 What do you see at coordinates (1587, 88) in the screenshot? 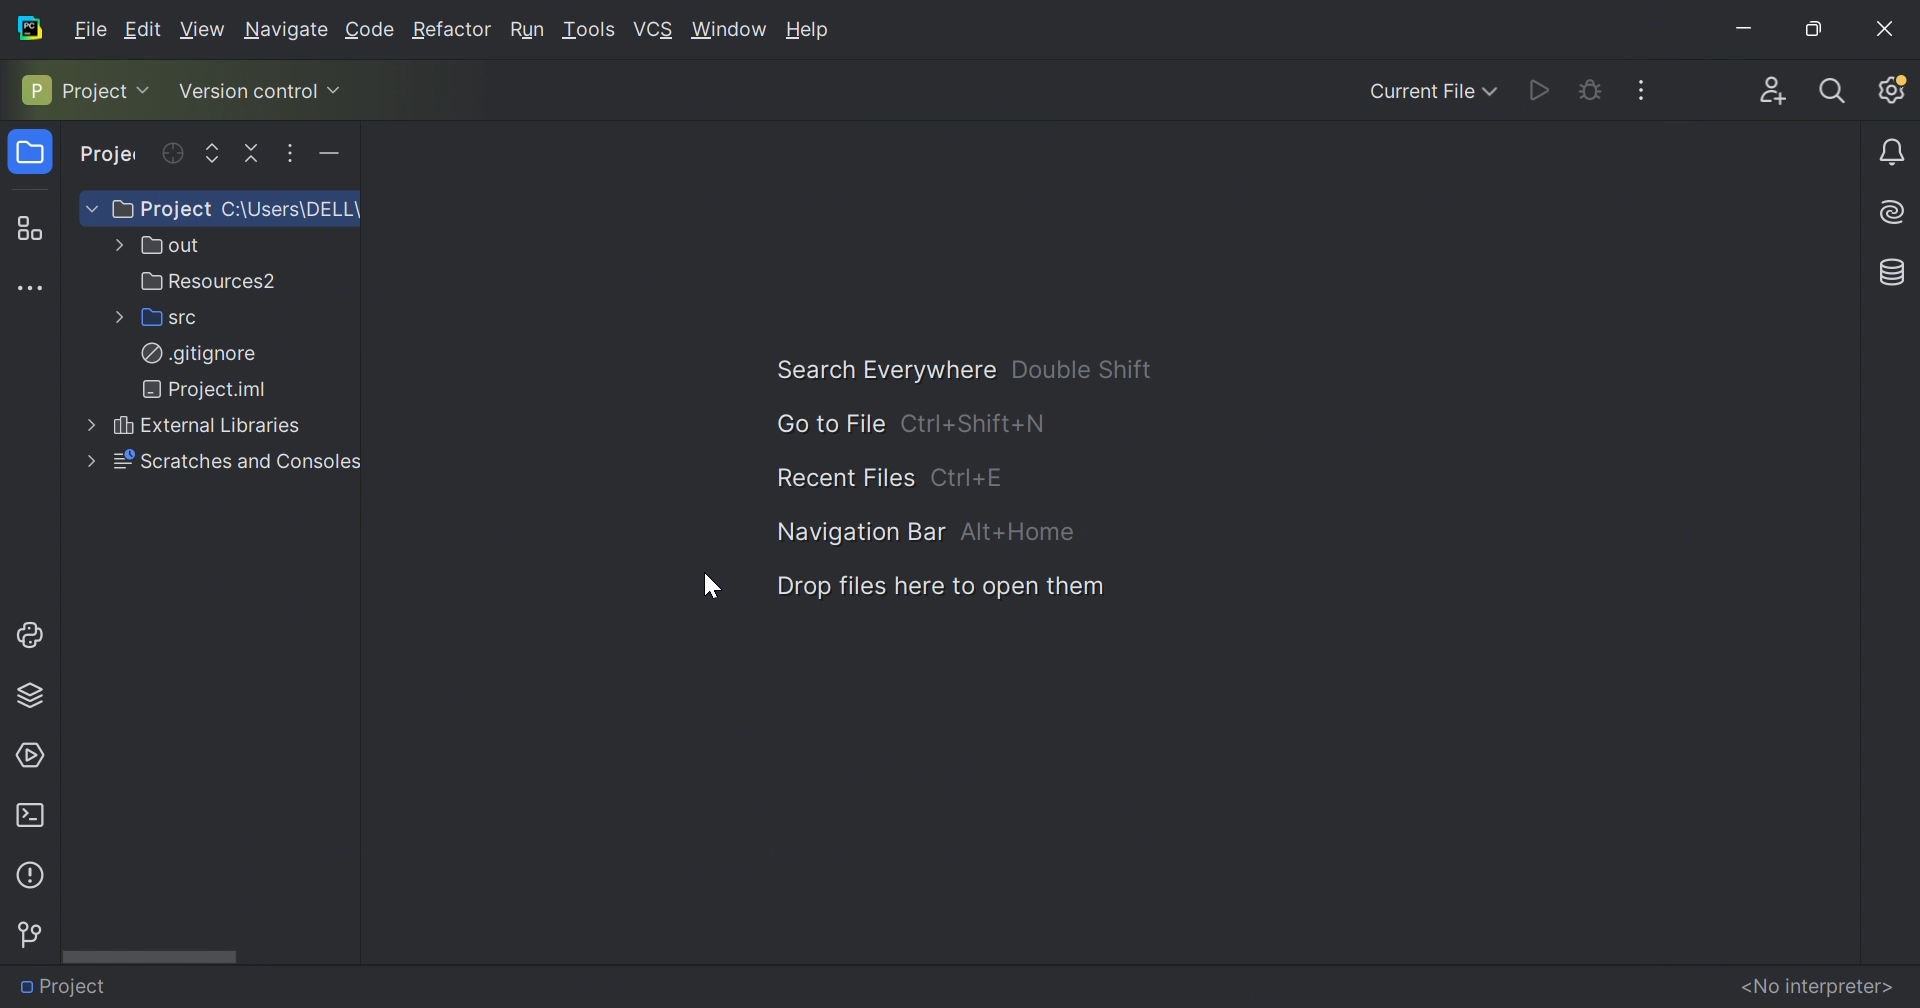
I see `Debug PythonProgram.py` at bounding box center [1587, 88].